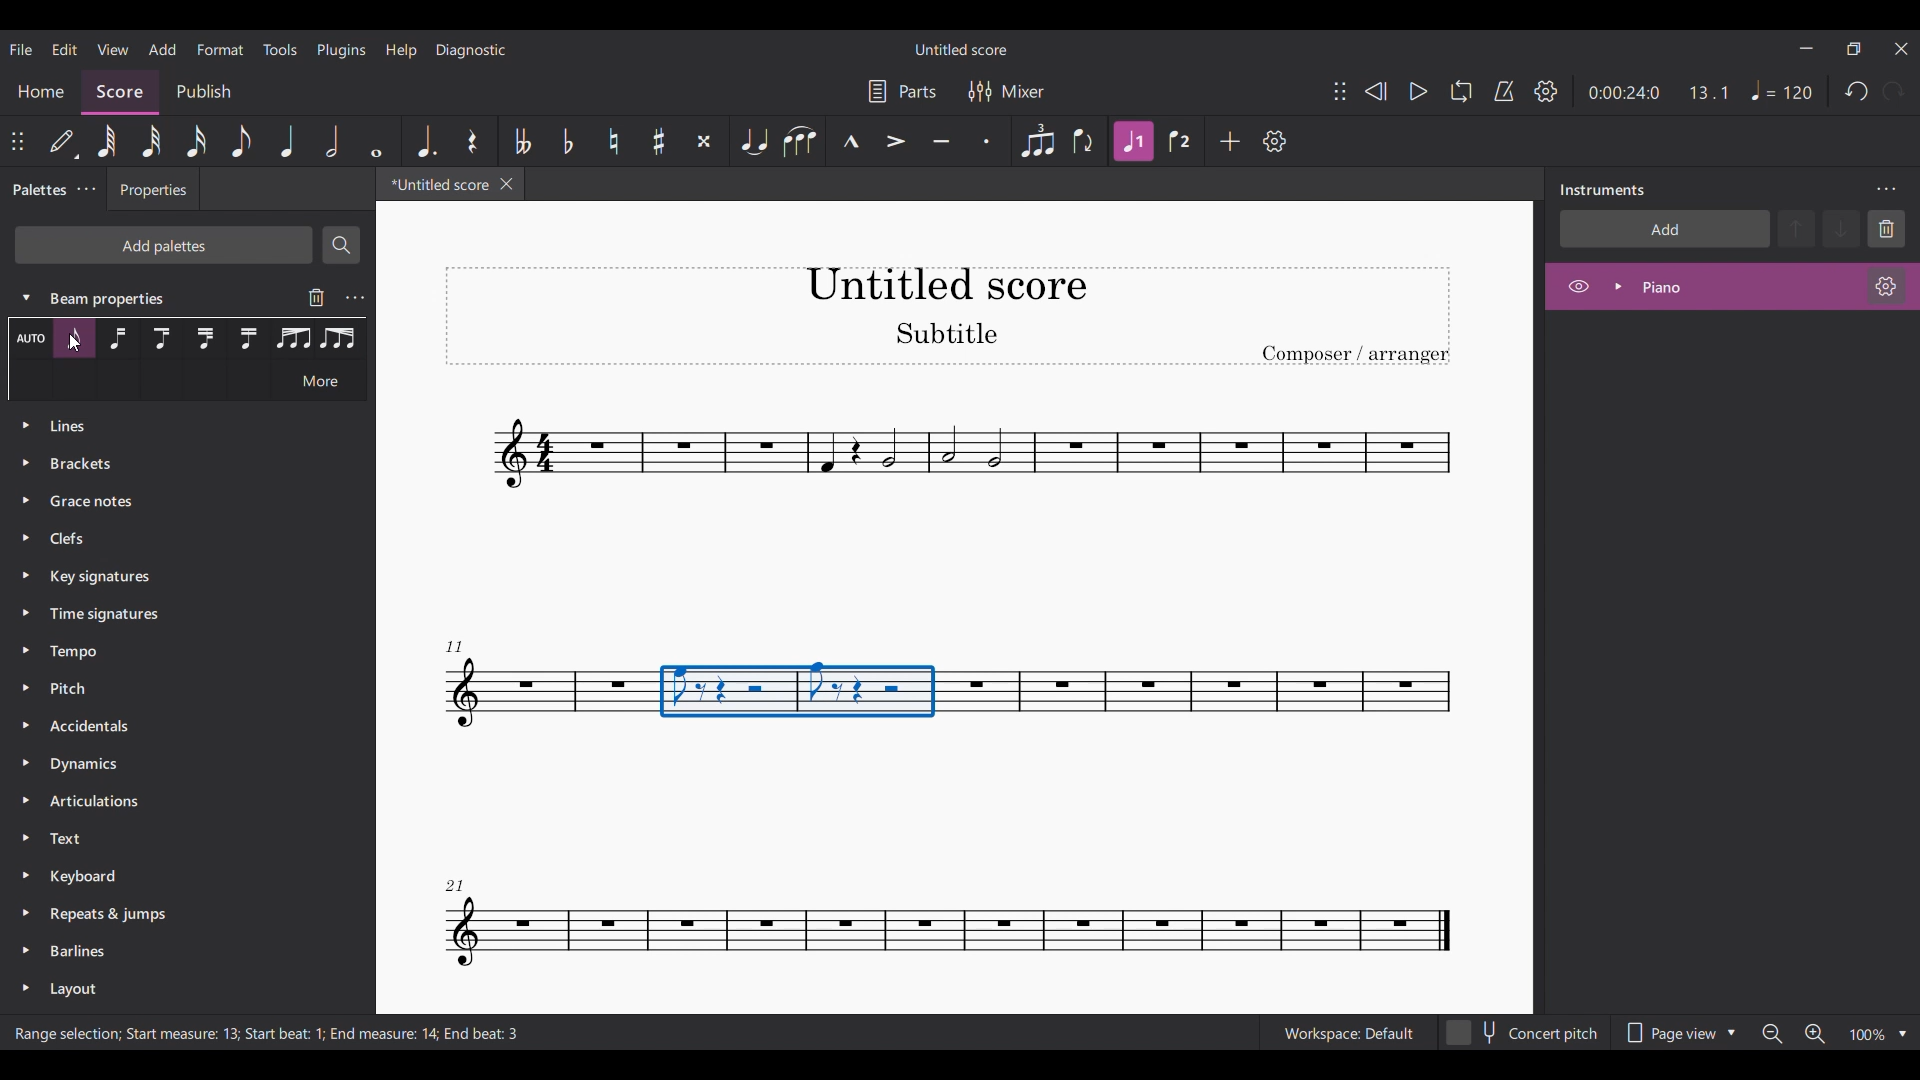 The width and height of the screenshot is (1920, 1080). I want to click on Dynamics, so click(167, 764).